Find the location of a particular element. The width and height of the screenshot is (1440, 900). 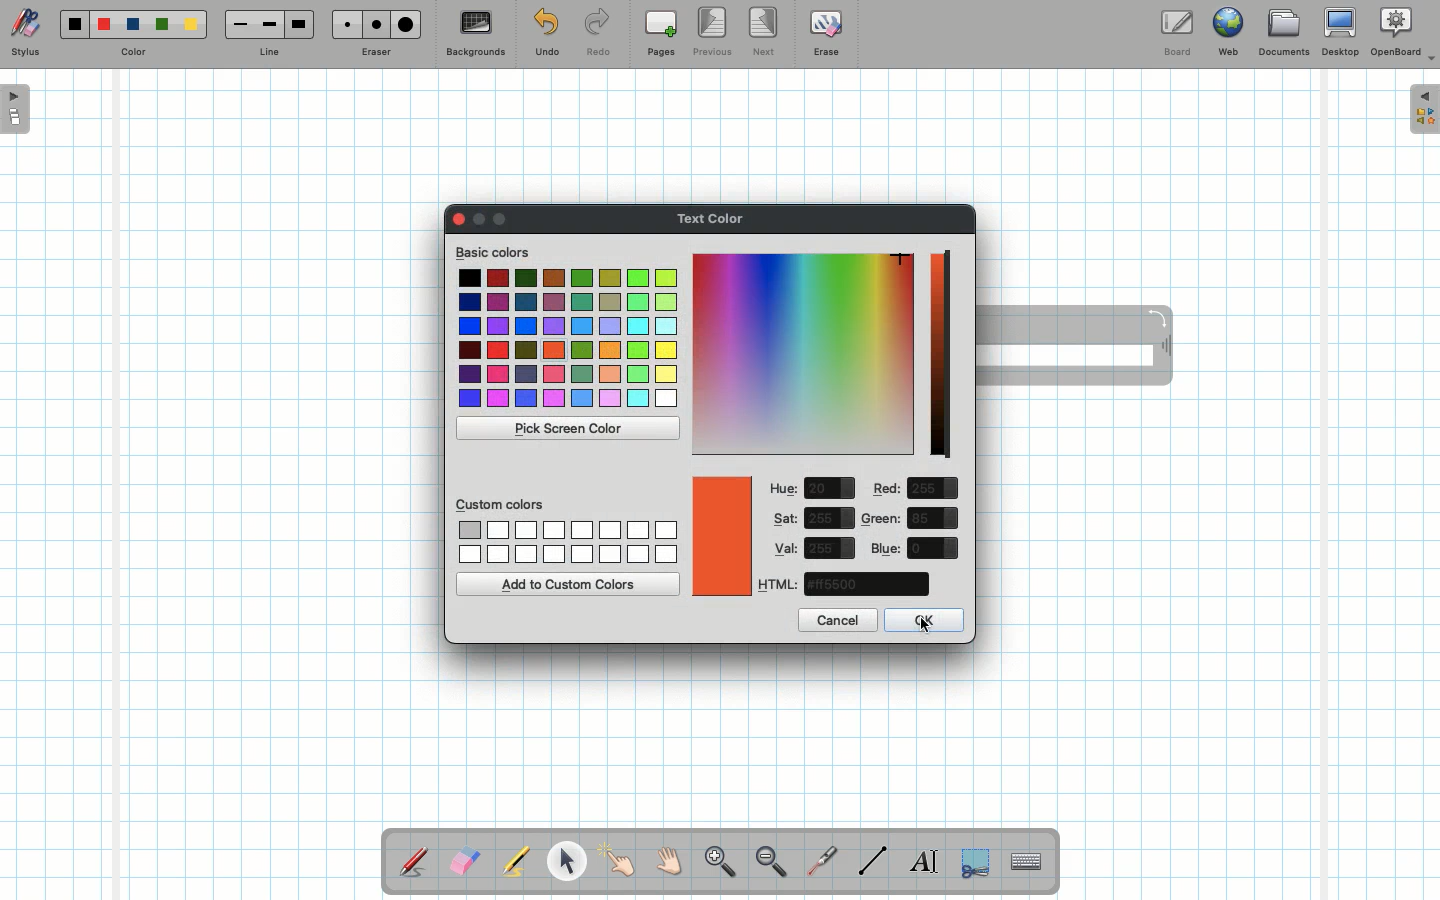

Move is located at coordinates (1164, 348).